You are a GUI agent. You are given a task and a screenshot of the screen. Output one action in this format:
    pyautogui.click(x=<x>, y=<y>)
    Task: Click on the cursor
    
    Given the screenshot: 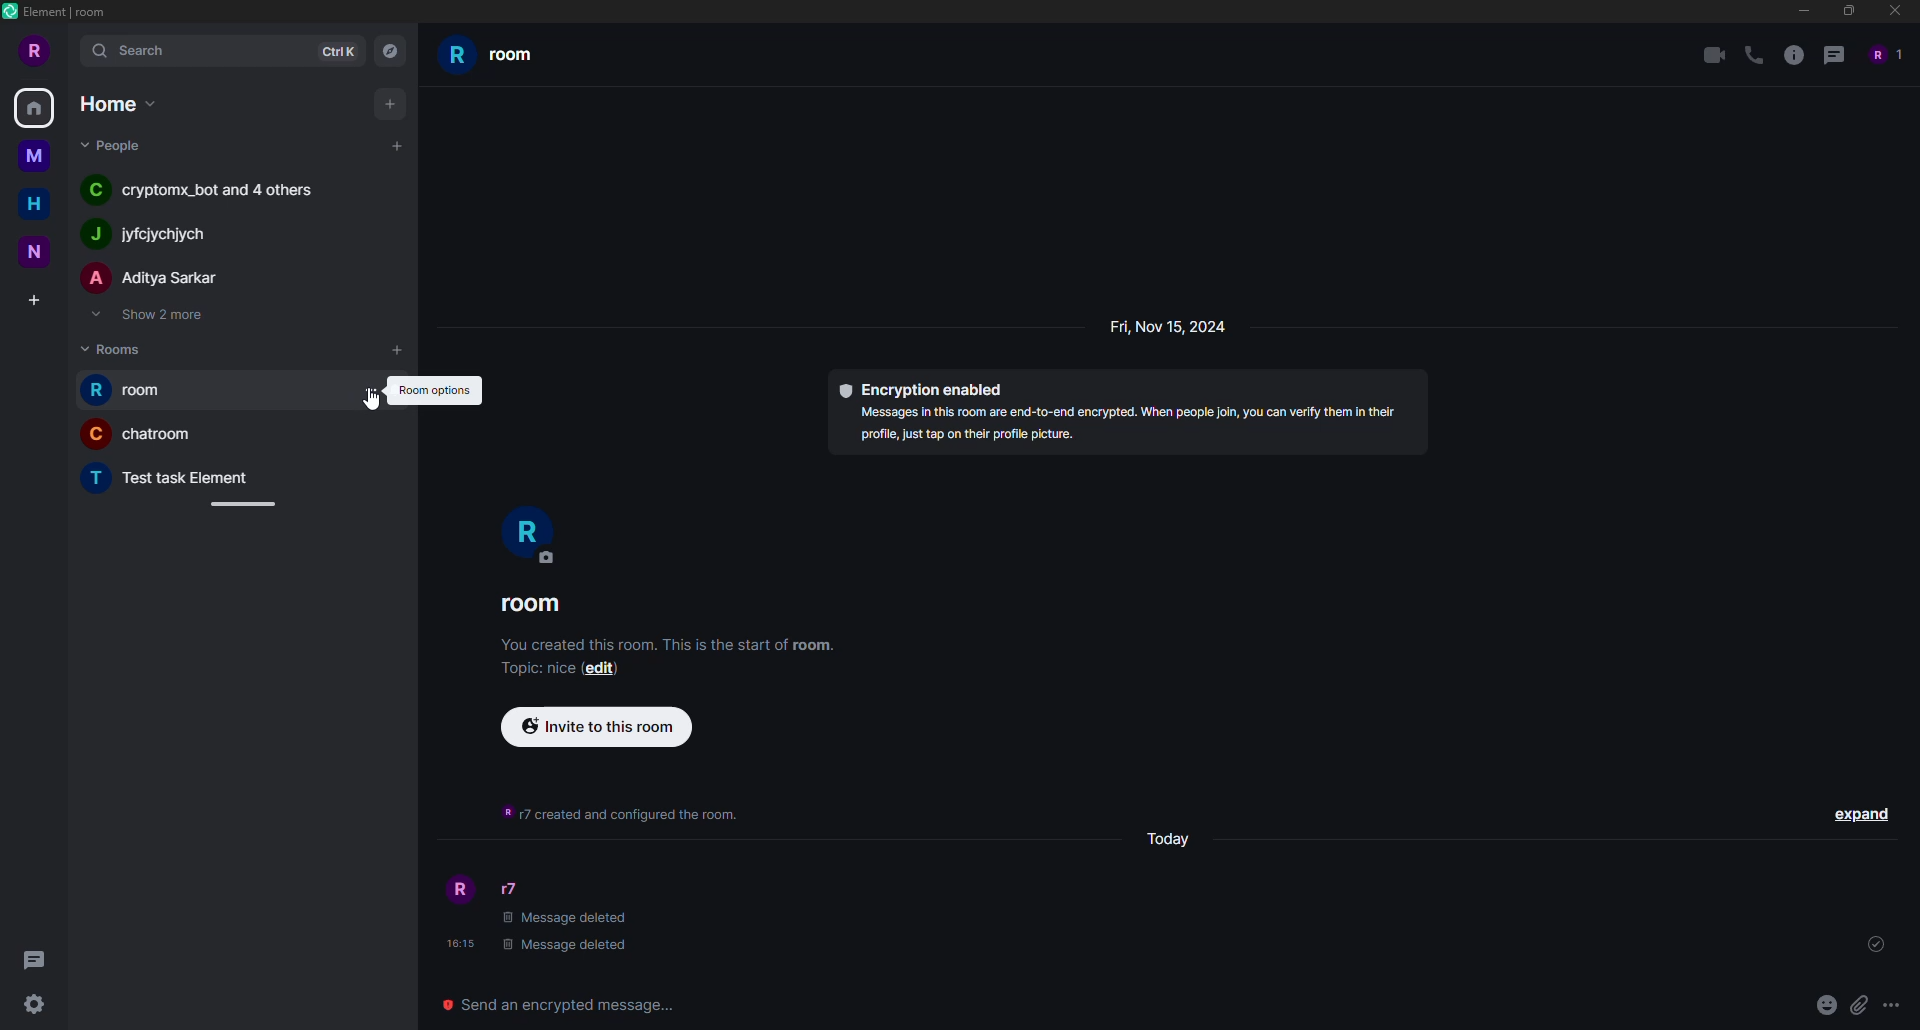 What is the action you would take?
    pyautogui.click(x=374, y=399)
    